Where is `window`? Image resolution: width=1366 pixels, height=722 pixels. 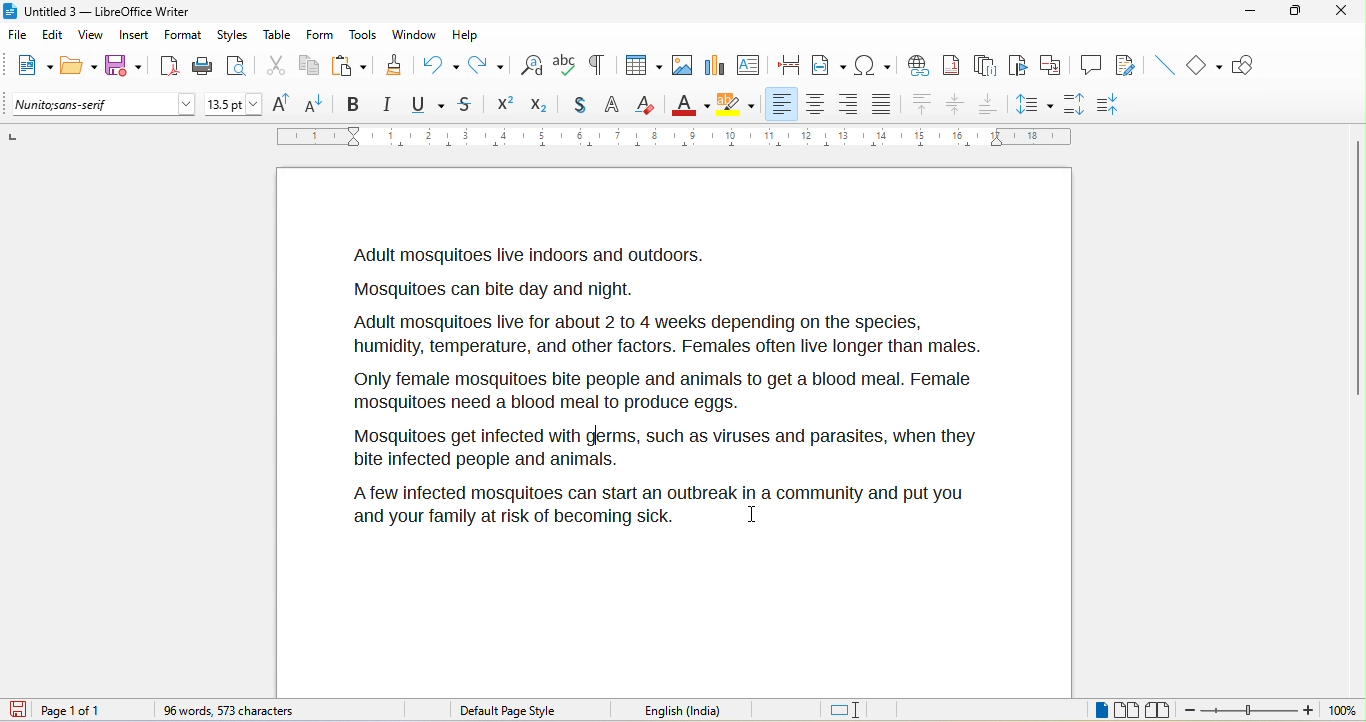 window is located at coordinates (413, 37).